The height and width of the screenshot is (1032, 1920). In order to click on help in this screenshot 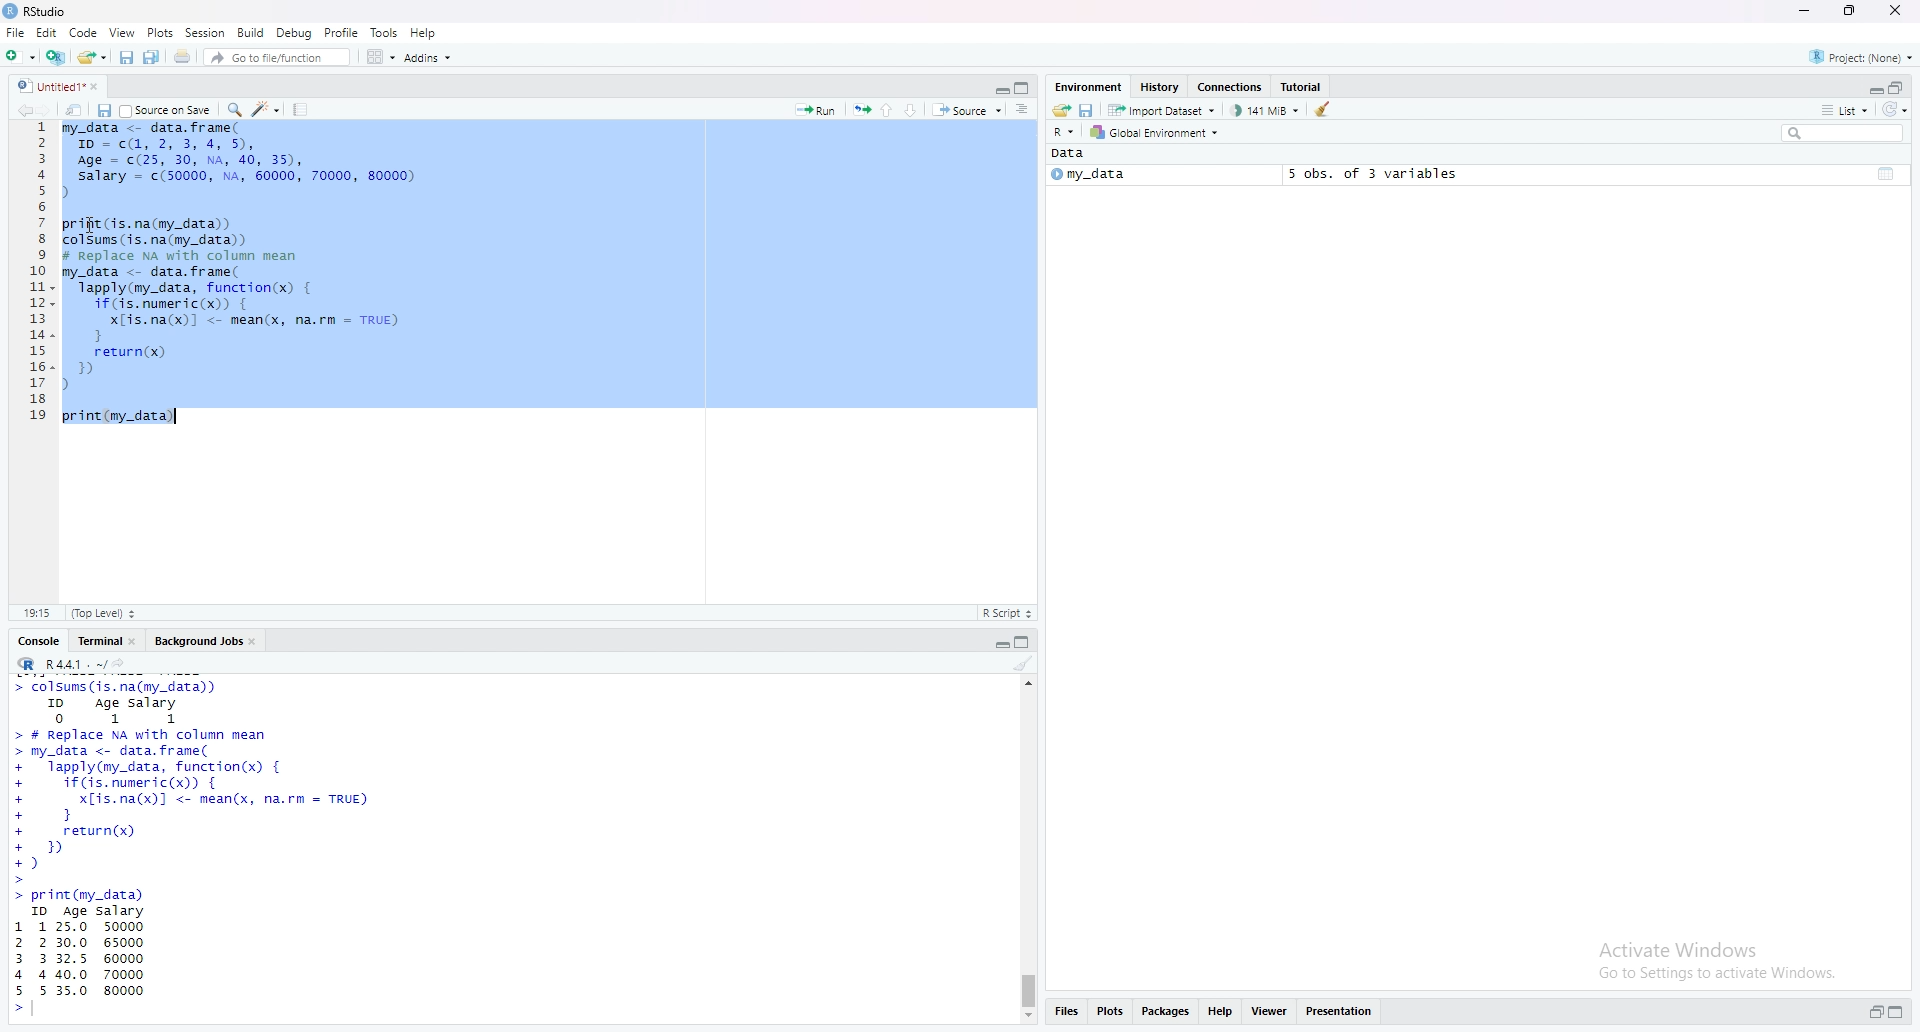, I will do `click(1221, 1010)`.